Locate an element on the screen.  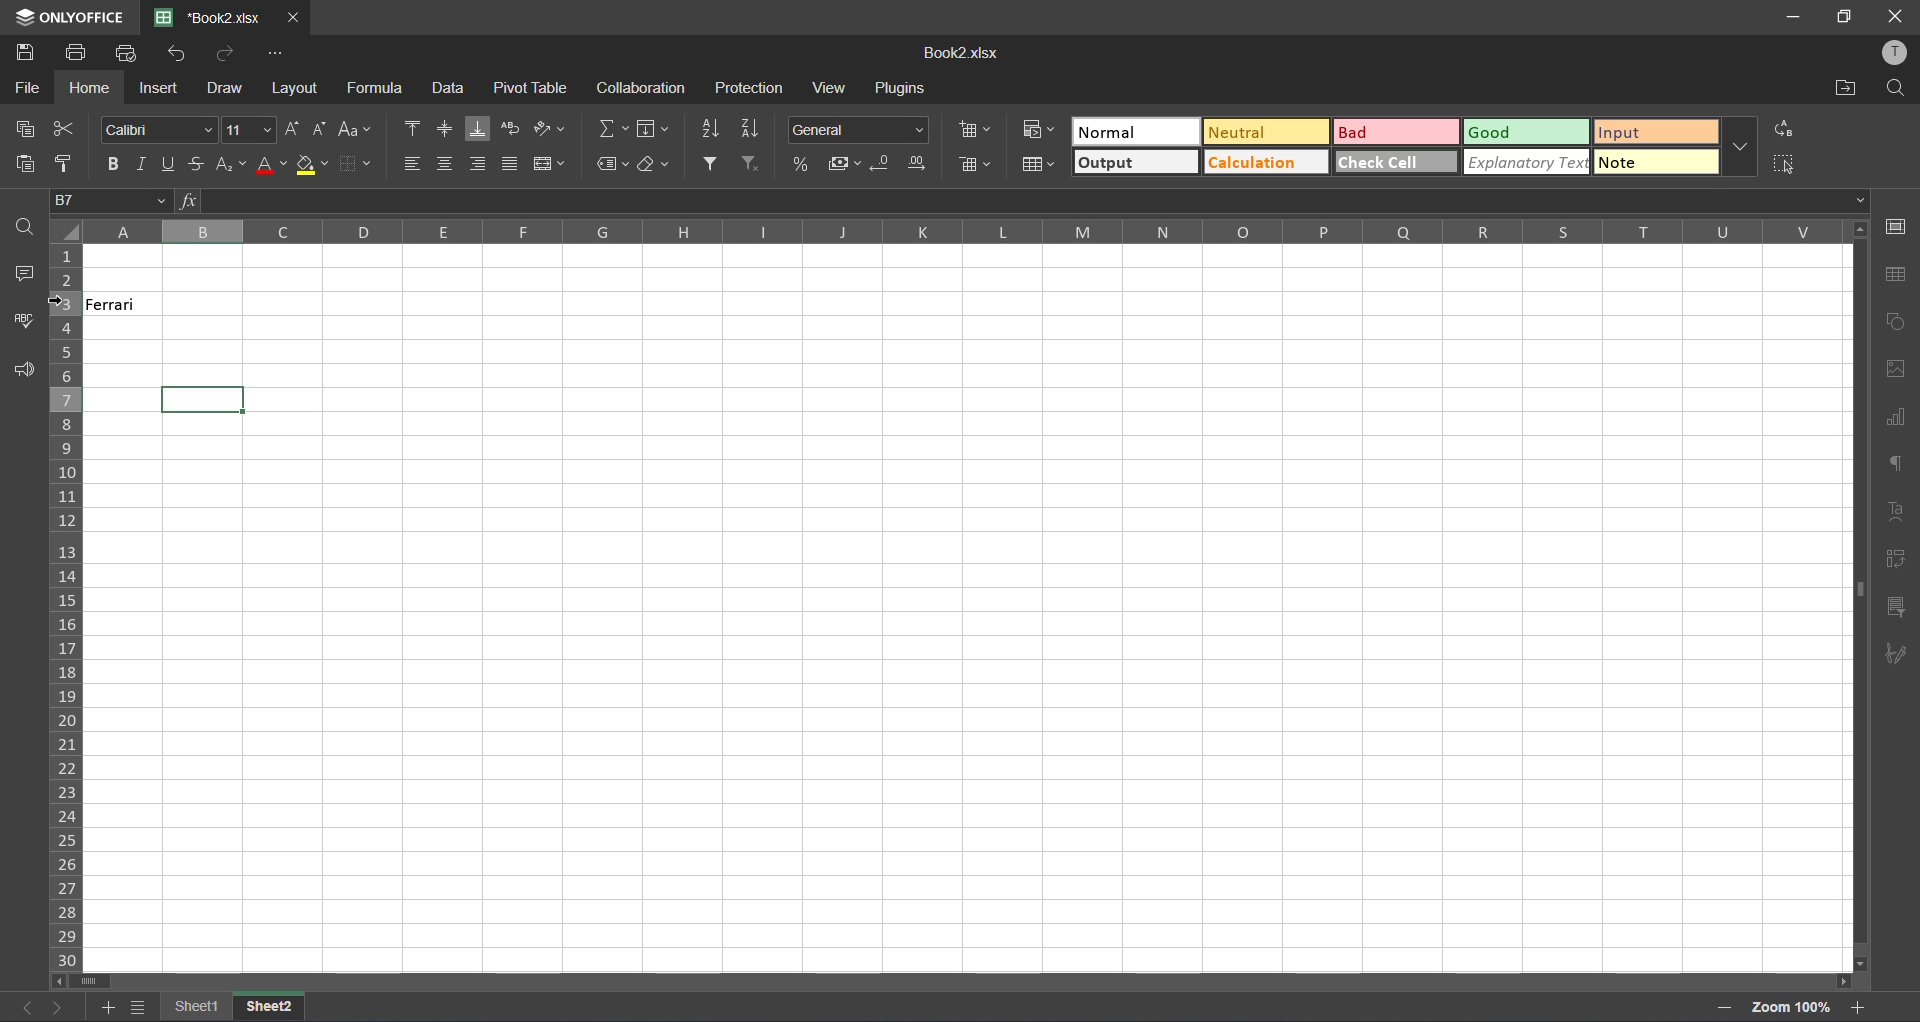
protection is located at coordinates (749, 88).